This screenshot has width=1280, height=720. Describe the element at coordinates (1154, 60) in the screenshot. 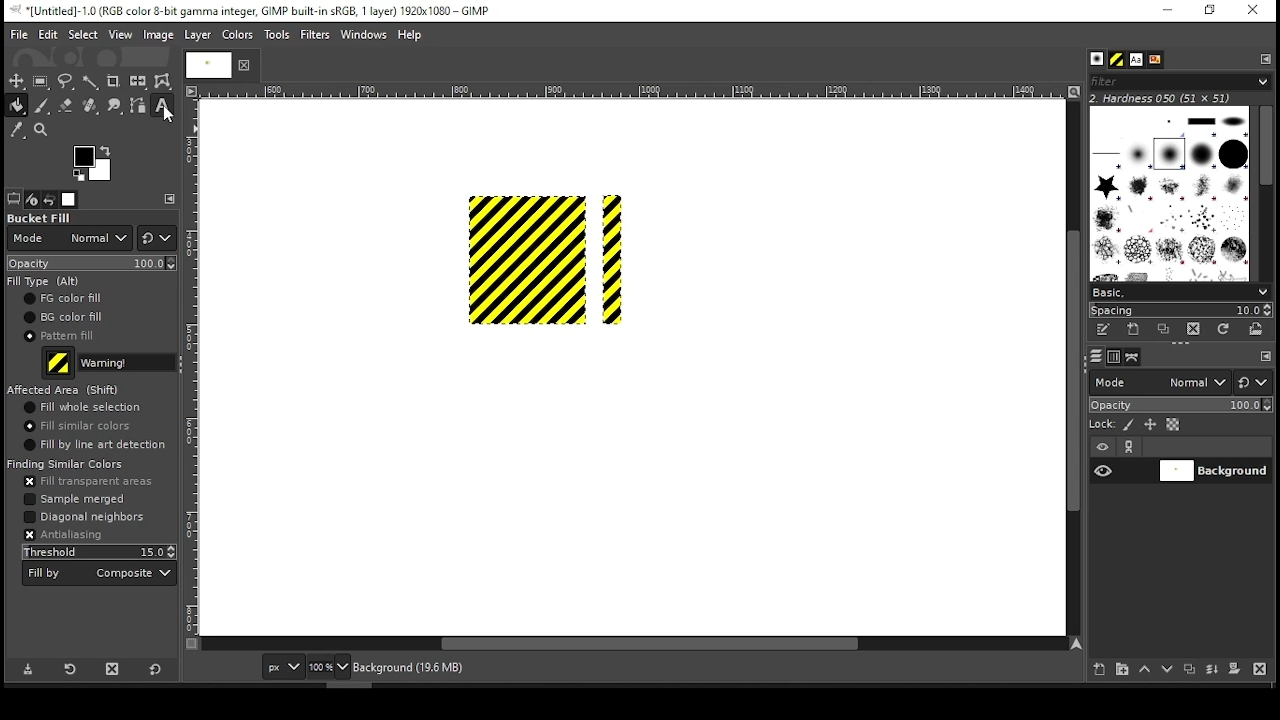

I see `document history` at that location.